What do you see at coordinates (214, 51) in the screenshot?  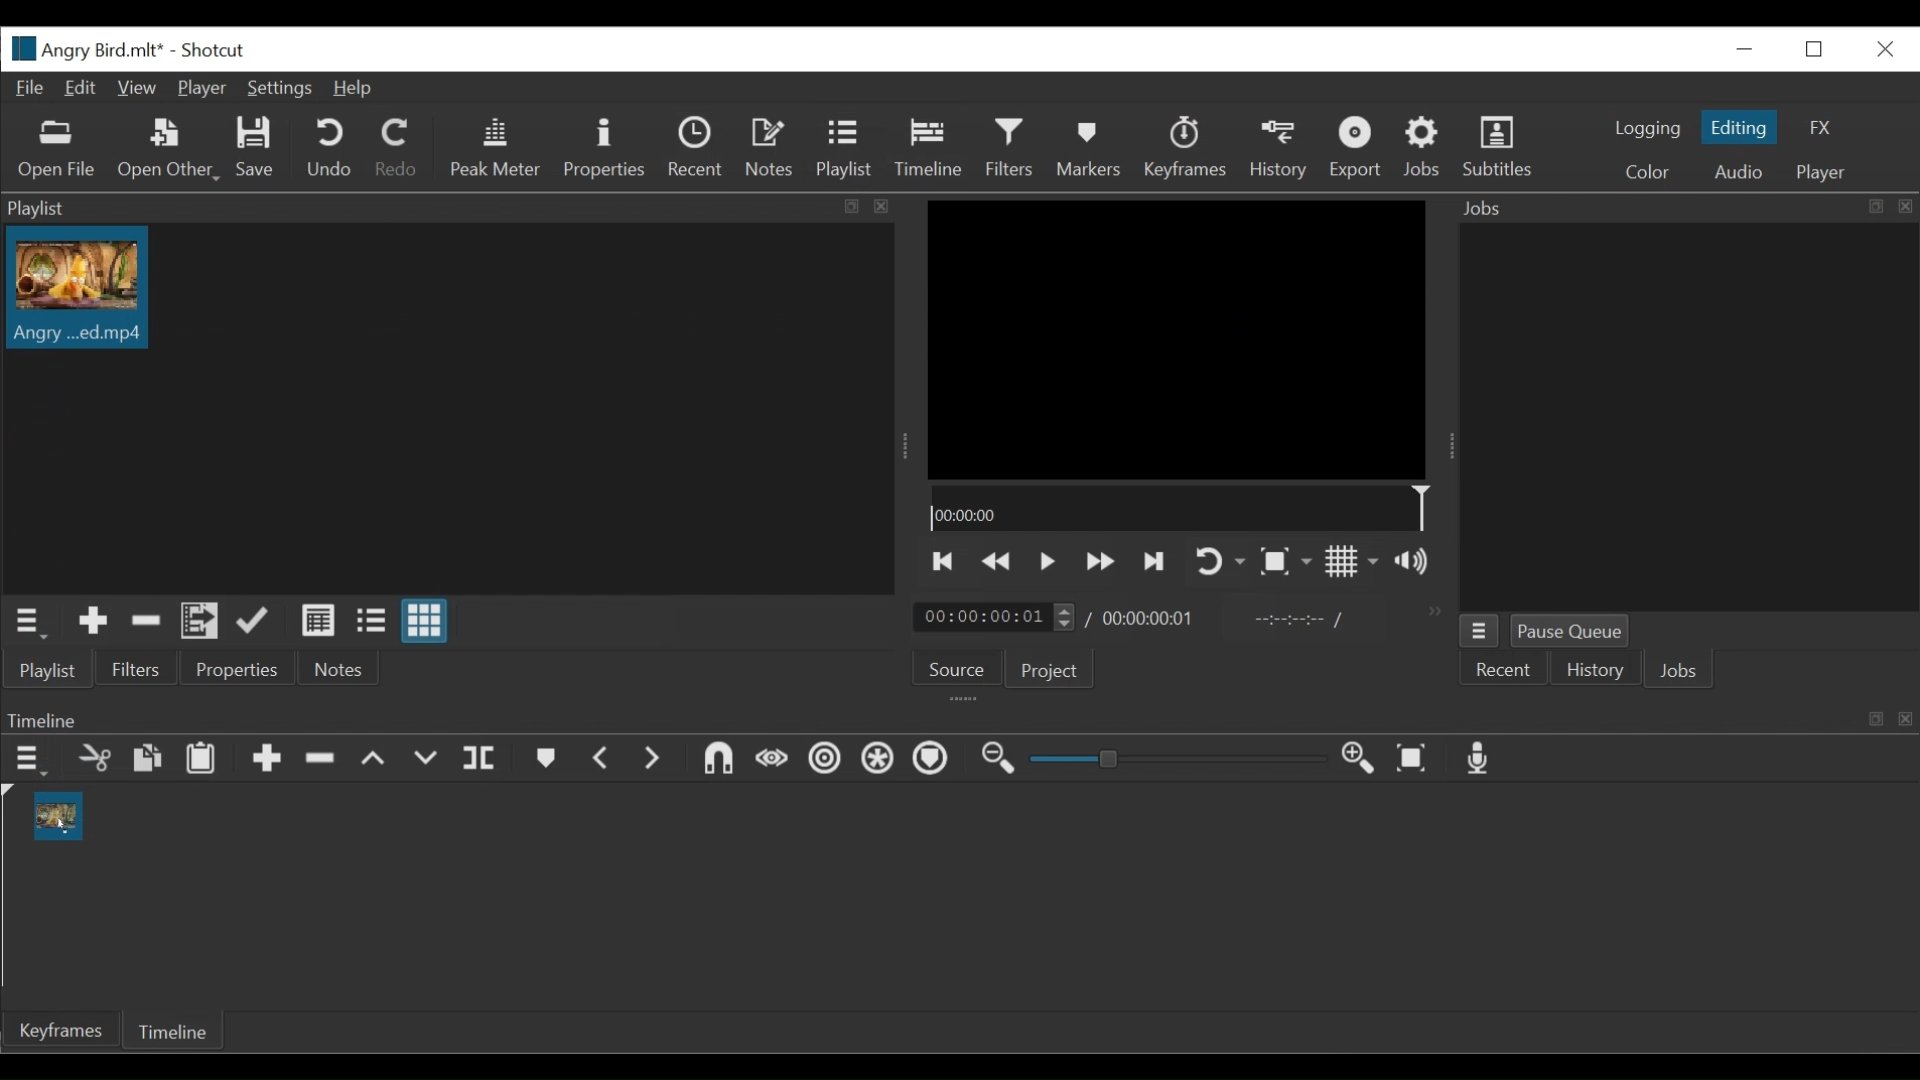 I see `Shotcut` at bounding box center [214, 51].